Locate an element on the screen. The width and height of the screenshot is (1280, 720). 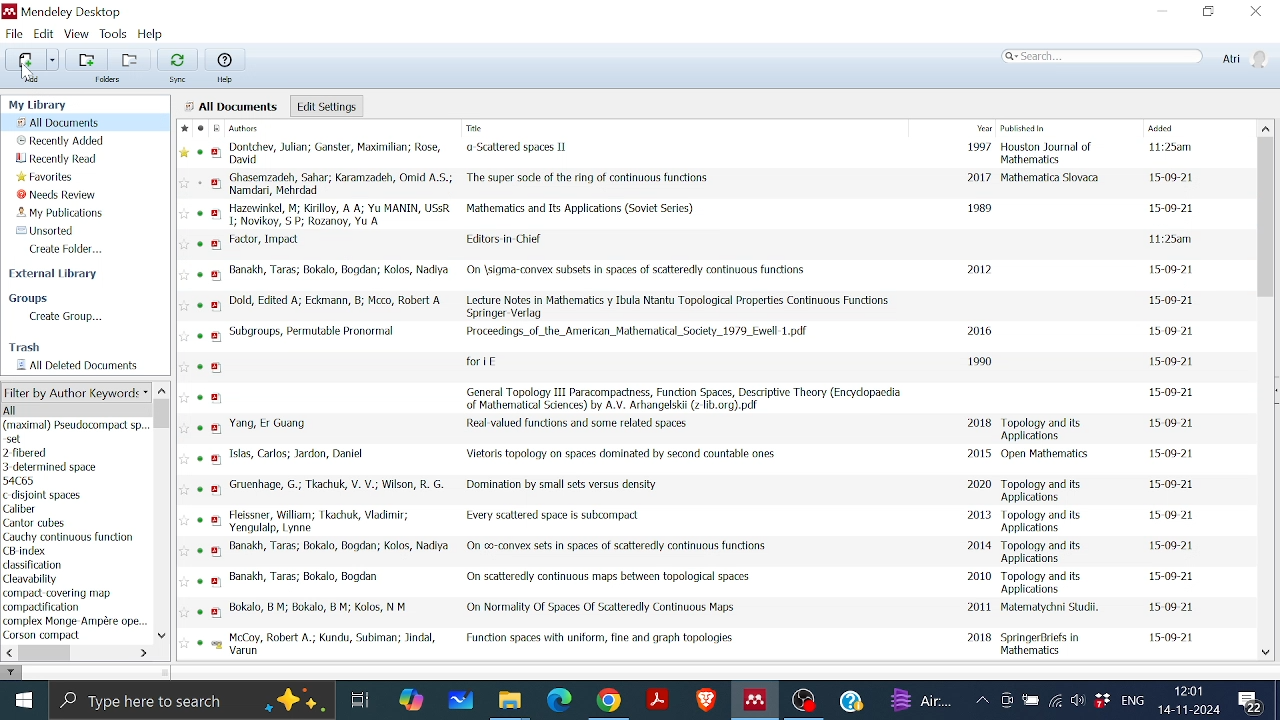
all documents is located at coordinates (230, 107).